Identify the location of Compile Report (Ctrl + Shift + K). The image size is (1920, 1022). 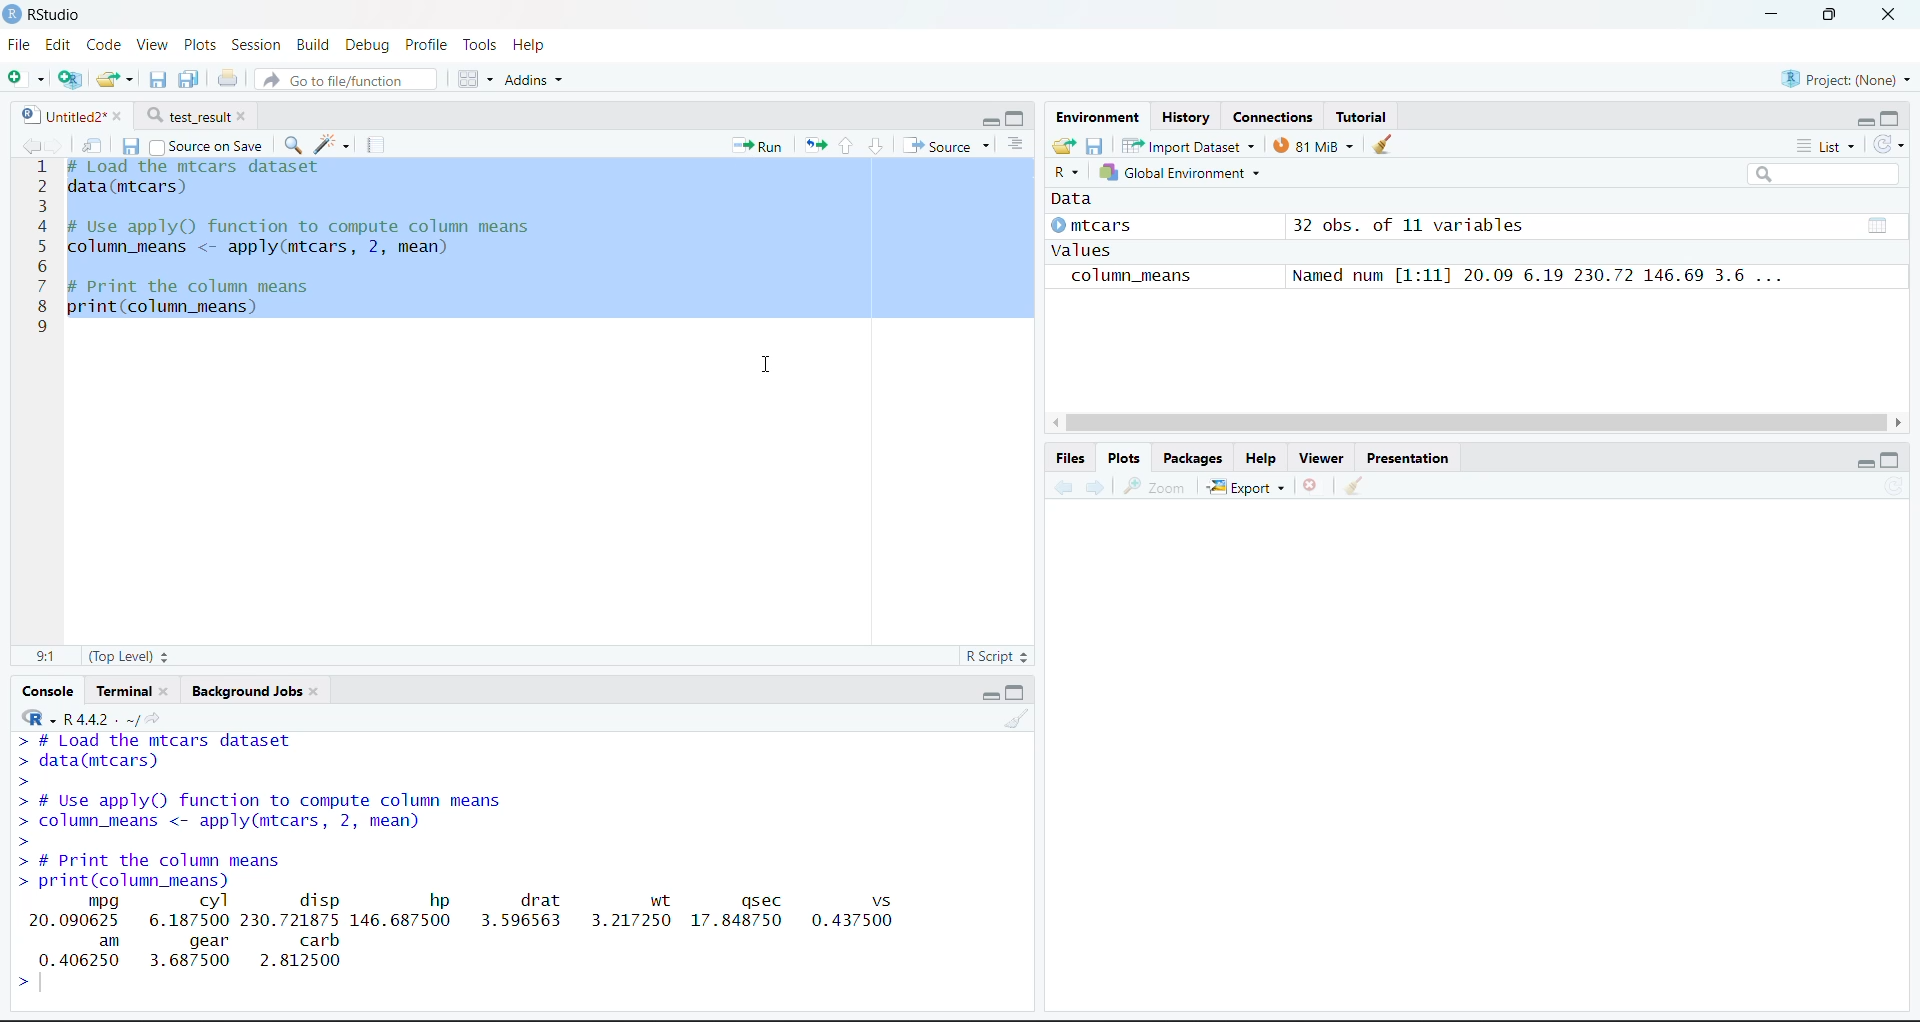
(377, 144).